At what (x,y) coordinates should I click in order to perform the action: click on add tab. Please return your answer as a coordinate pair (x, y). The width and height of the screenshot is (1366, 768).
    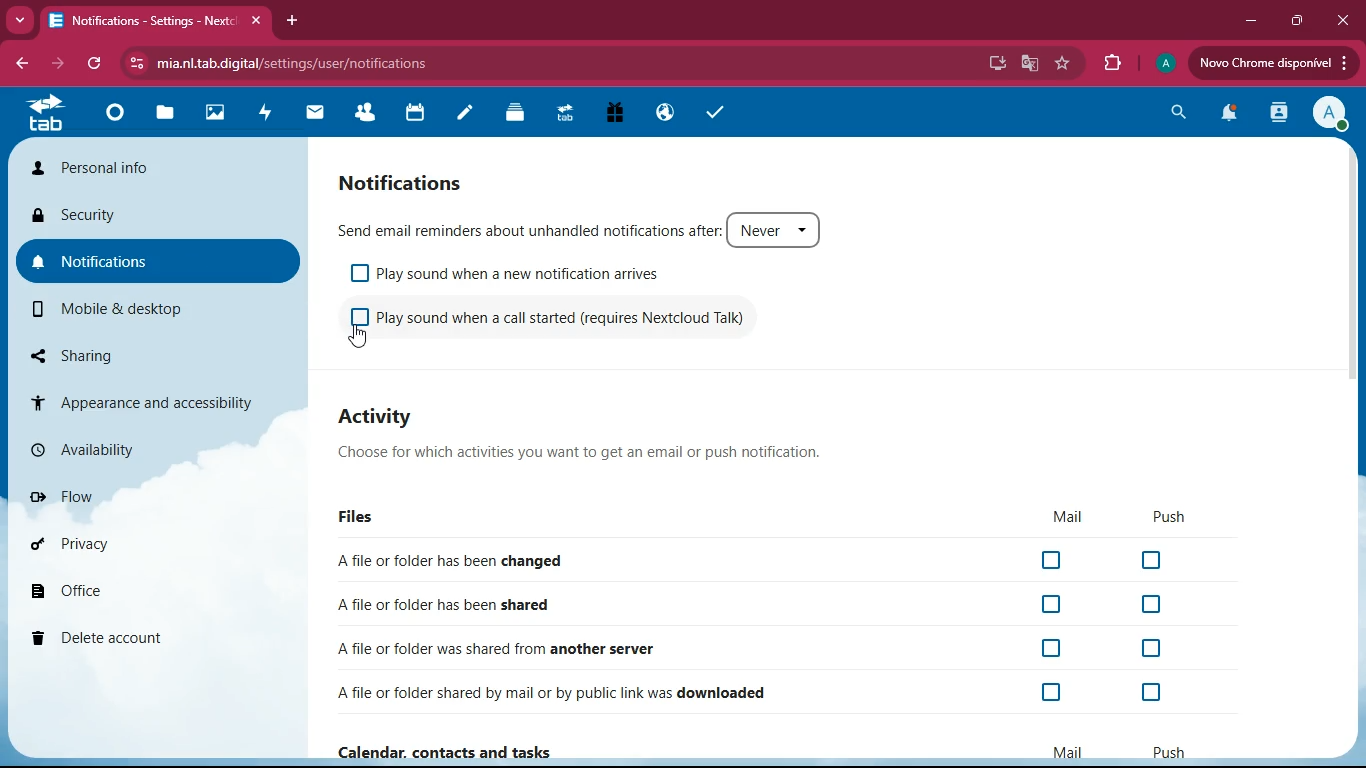
    Looking at the image, I should click on (292, 24).